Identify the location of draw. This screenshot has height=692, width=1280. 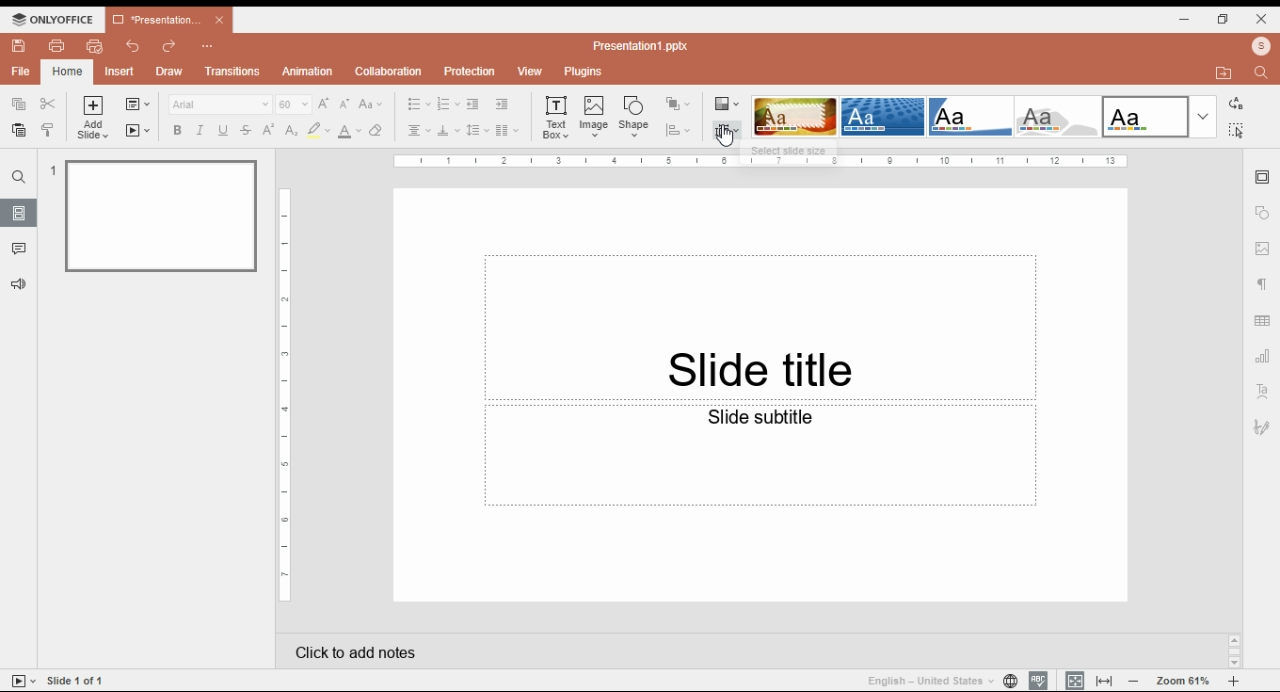
(171, 71).